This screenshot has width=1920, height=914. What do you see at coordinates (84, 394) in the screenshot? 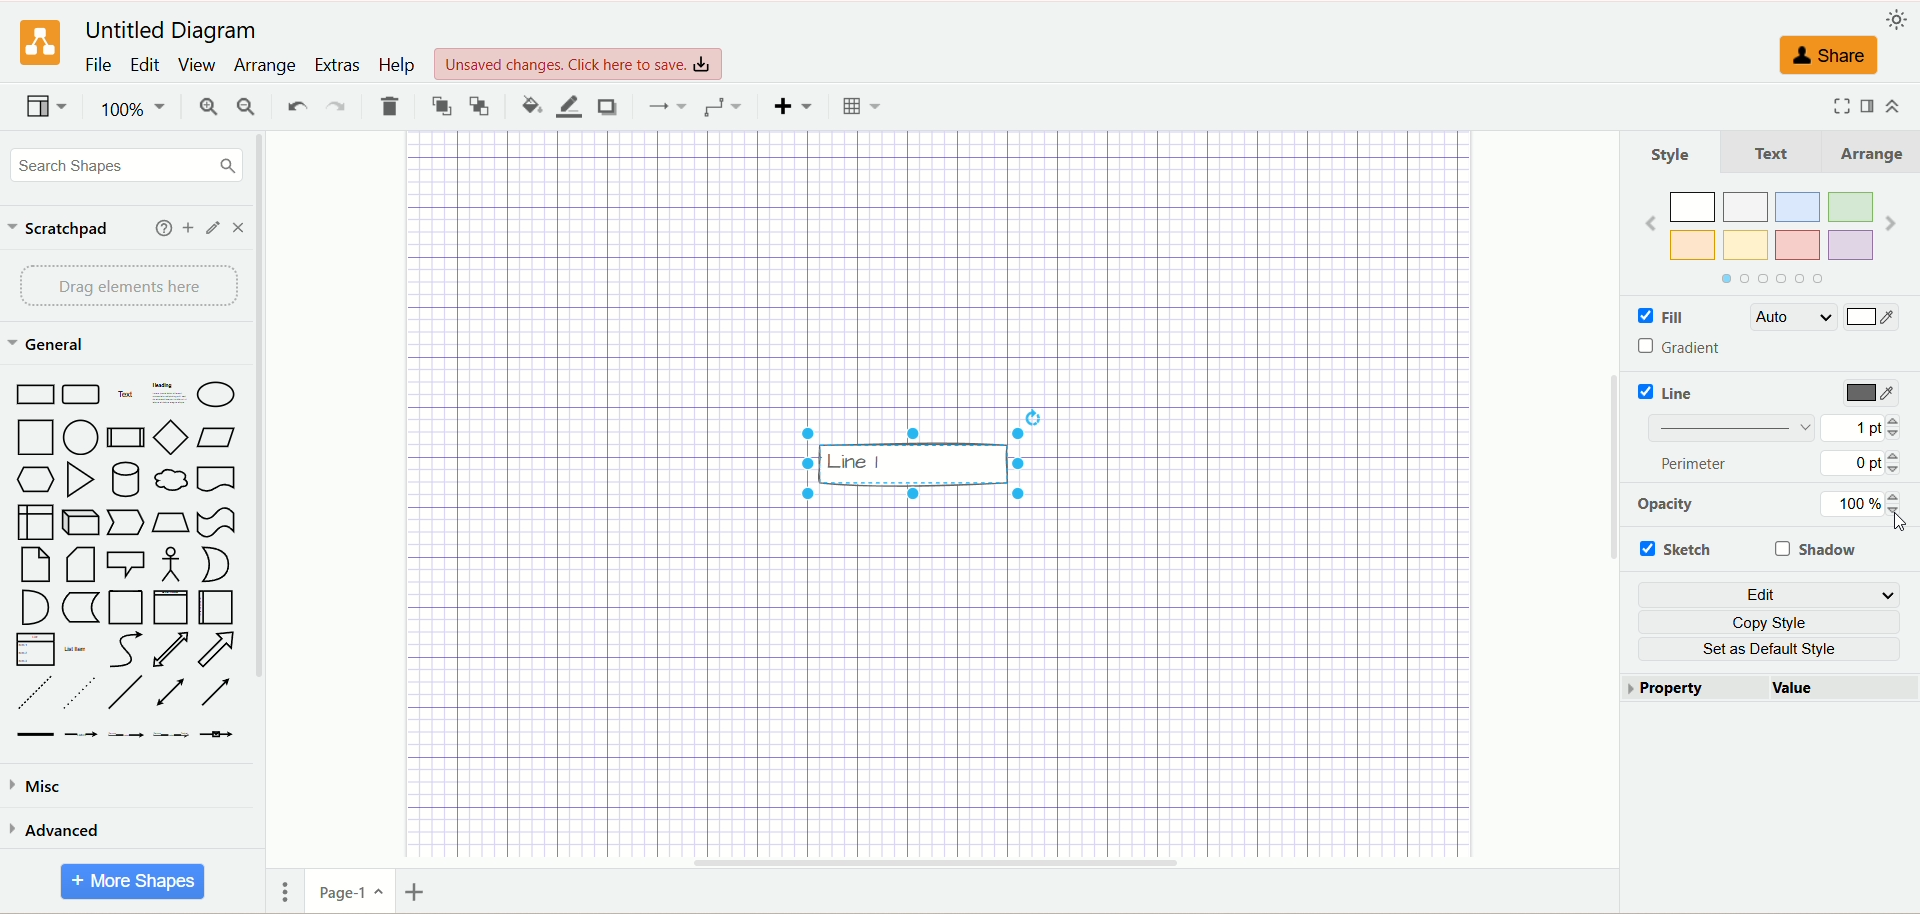
I see `Rounded Rectangle` at bounding box center [84, 394].